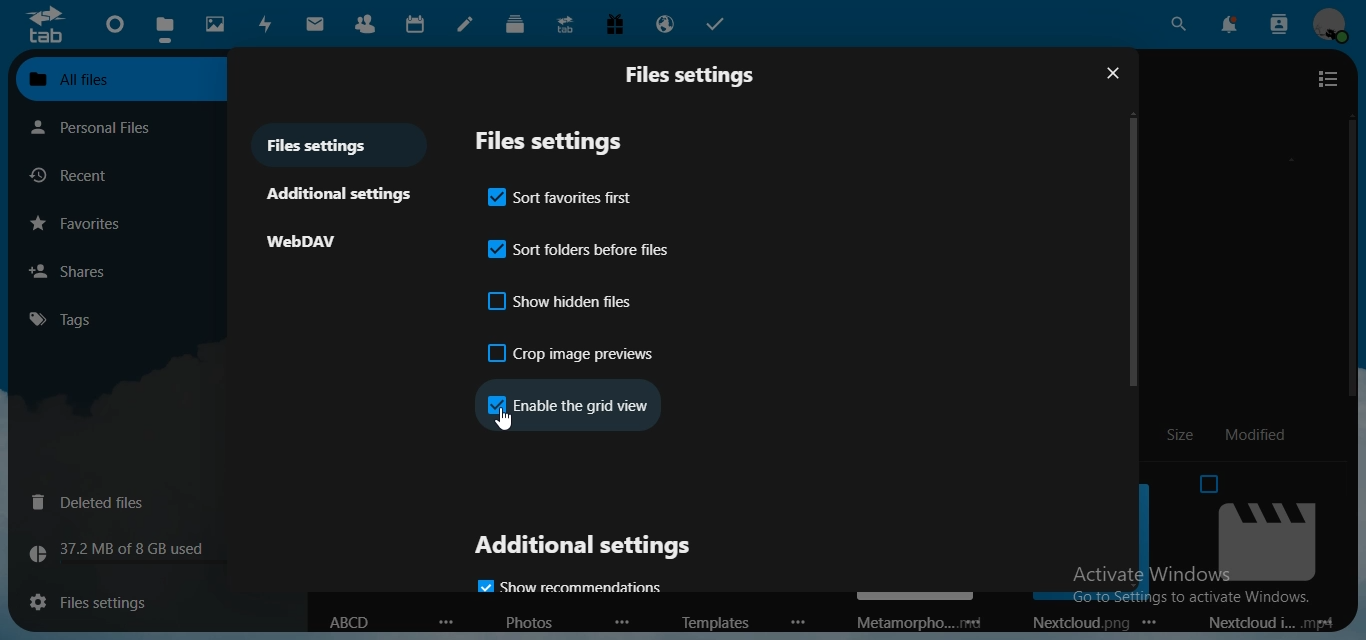 This screenshot has height=640, width=1366. Describe the element at coordinates (1327, 80) in the screenshot. I see `switch to grid view` at that location.